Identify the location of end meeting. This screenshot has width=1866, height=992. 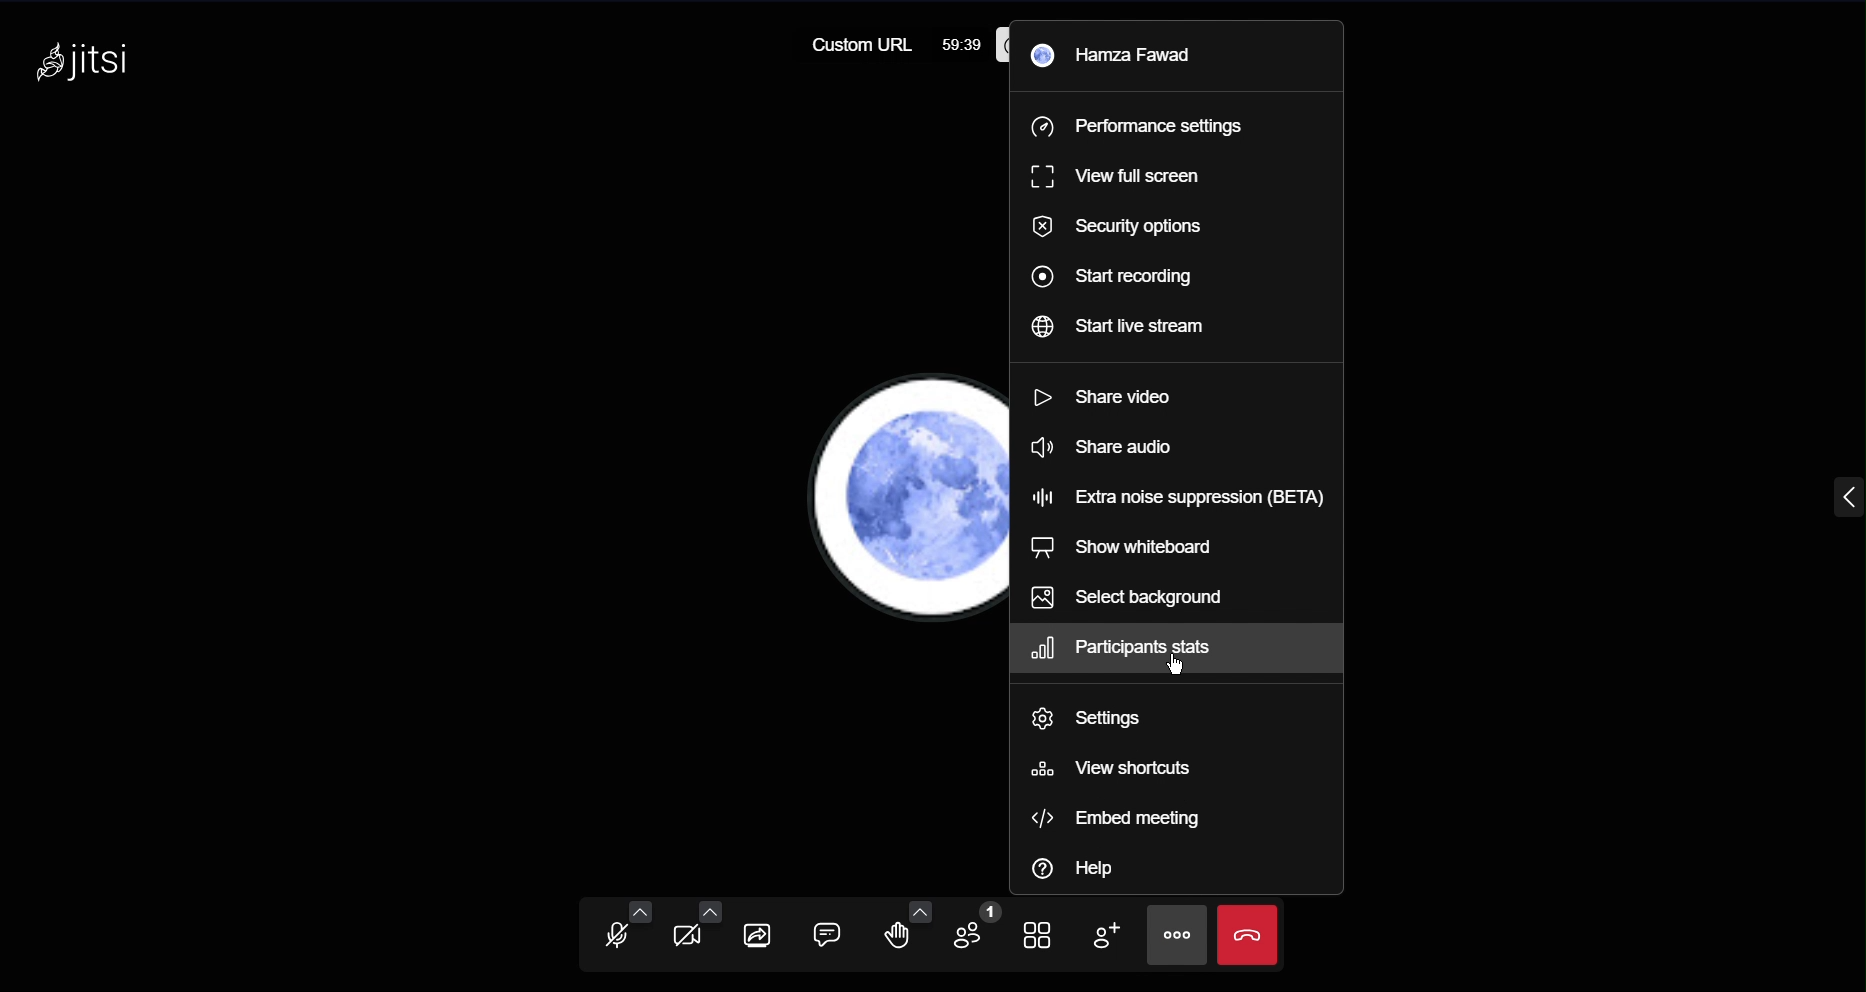
(1246, 930).